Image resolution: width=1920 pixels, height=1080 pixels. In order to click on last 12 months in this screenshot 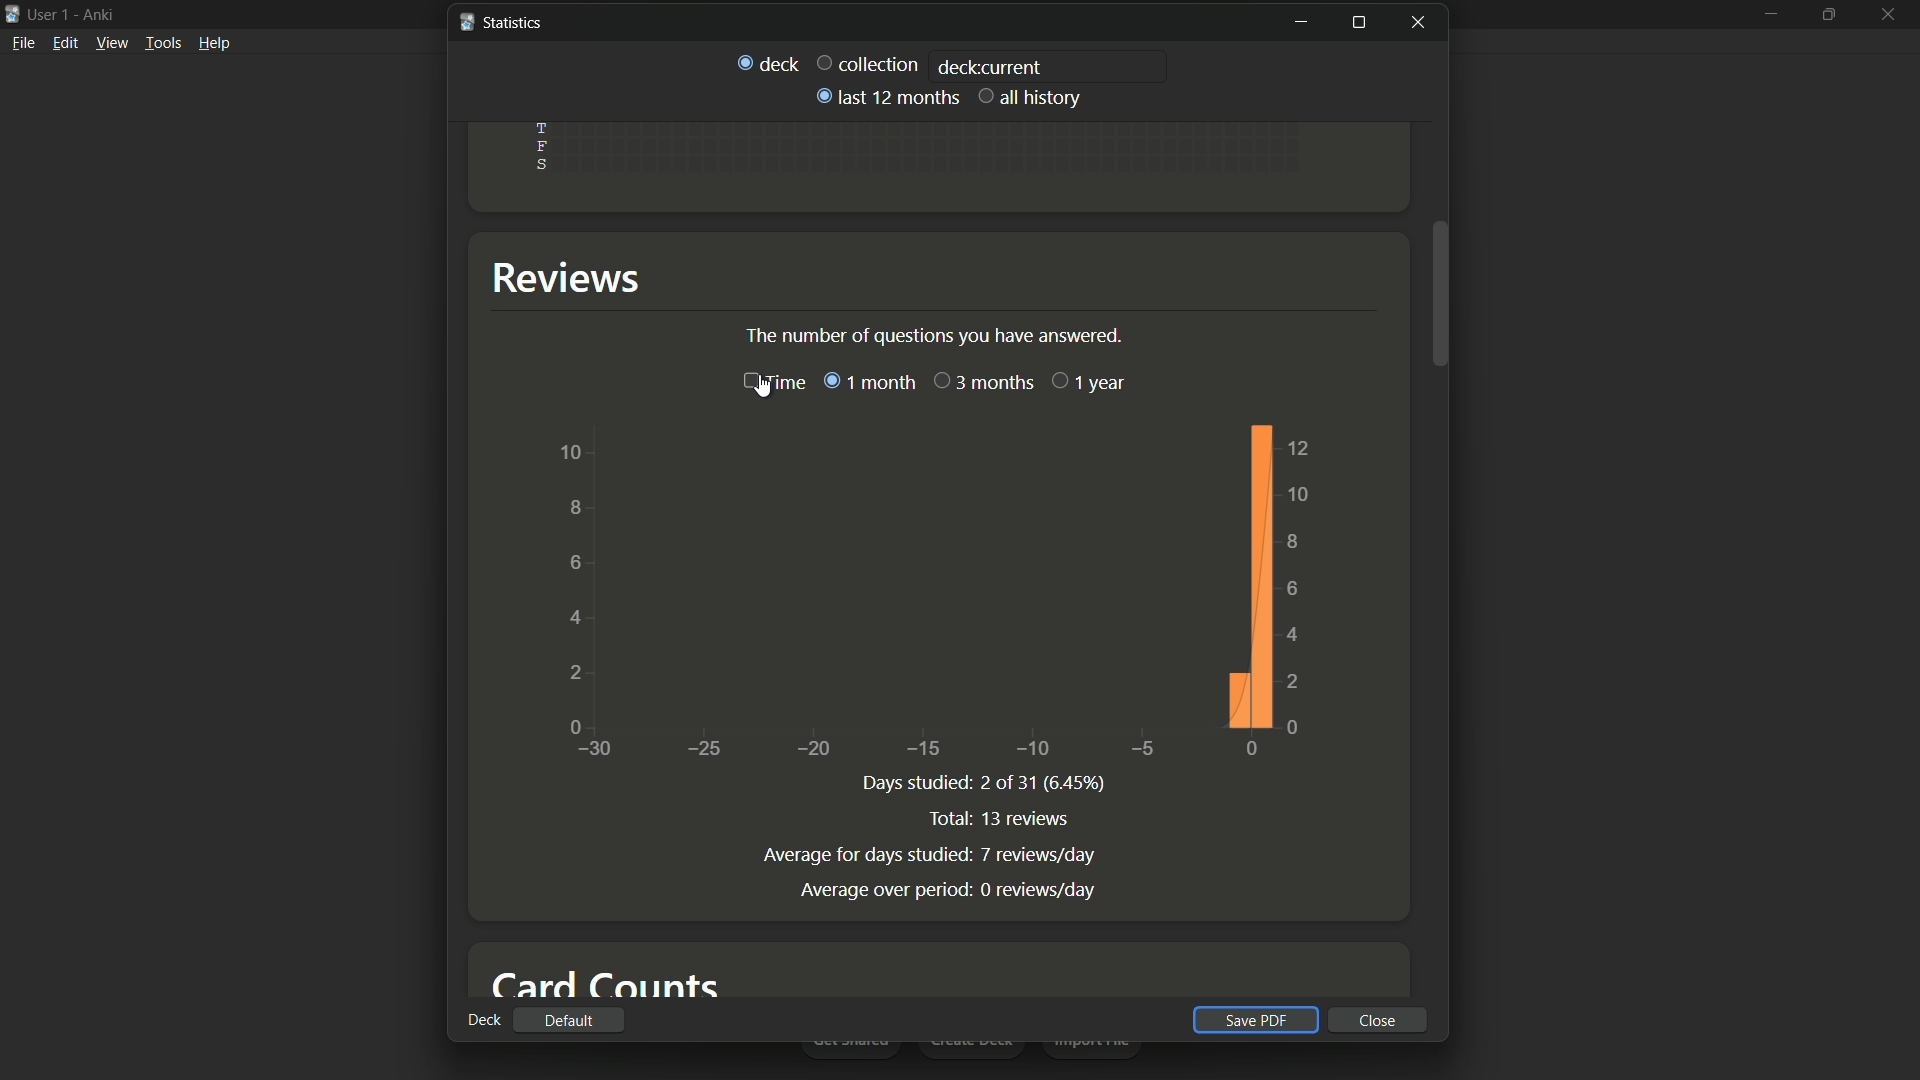, I will do `click(885, 97)`.